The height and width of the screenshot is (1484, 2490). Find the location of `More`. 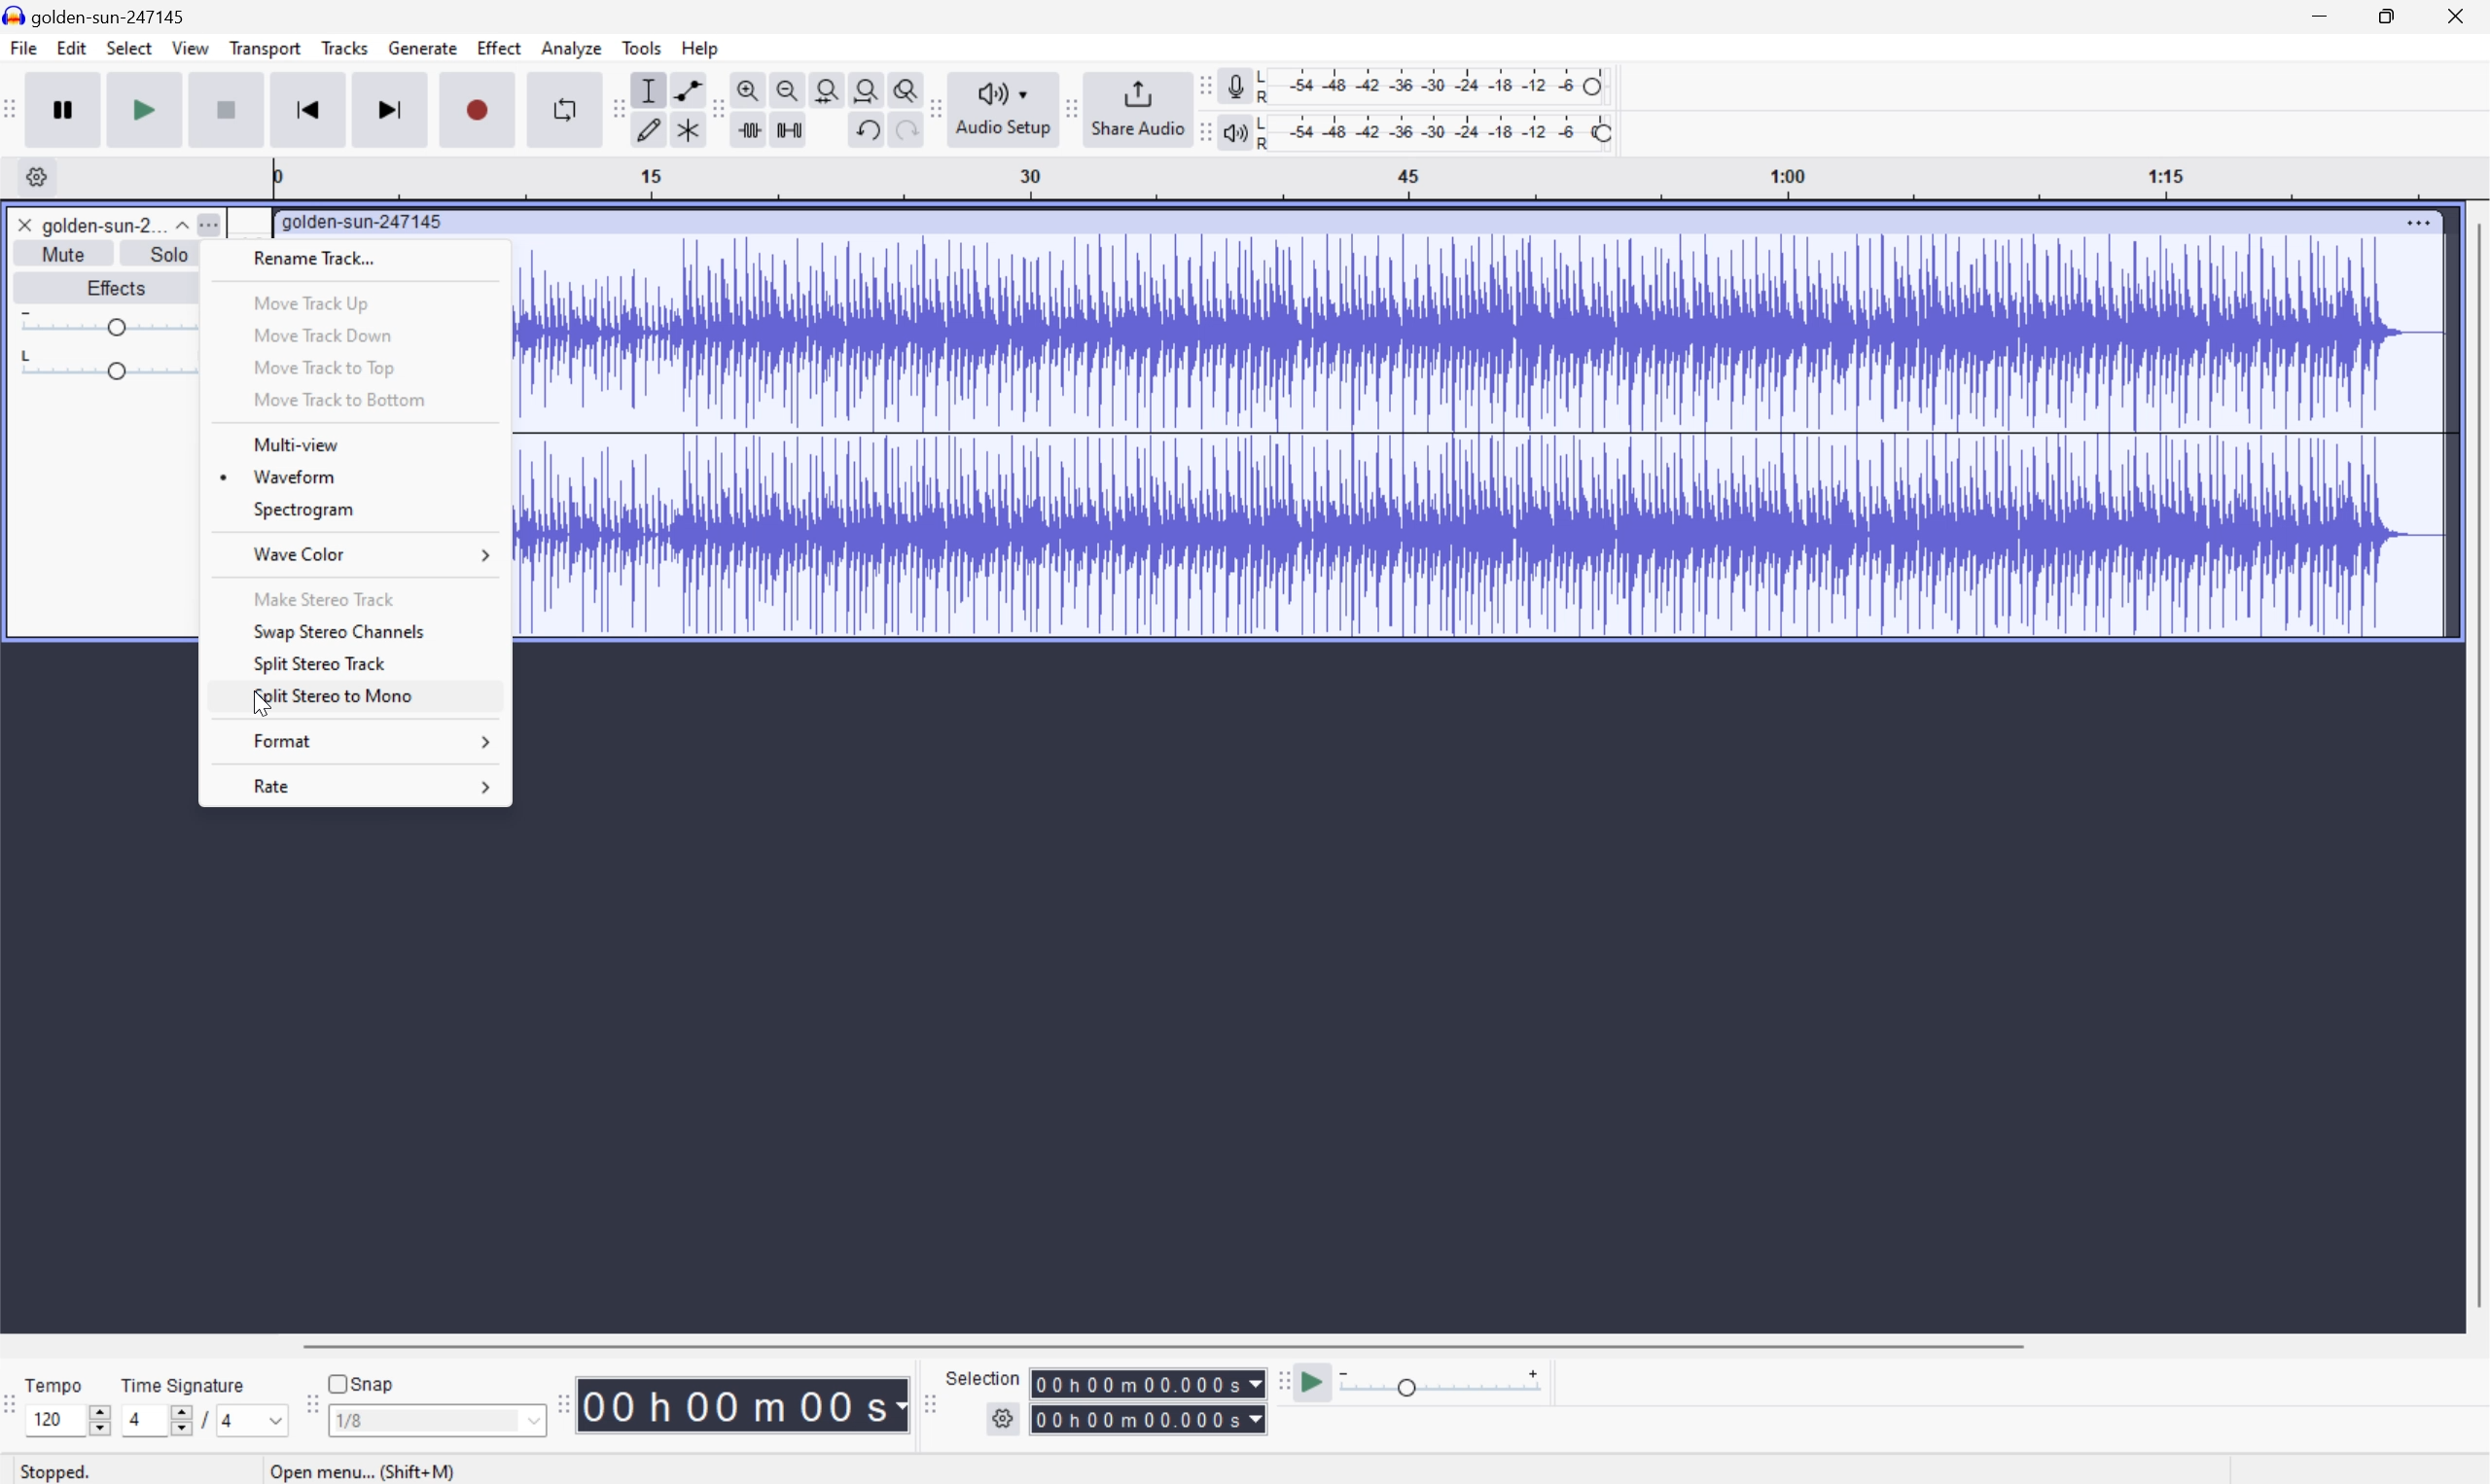

More is located at coordinates (2419, 223).